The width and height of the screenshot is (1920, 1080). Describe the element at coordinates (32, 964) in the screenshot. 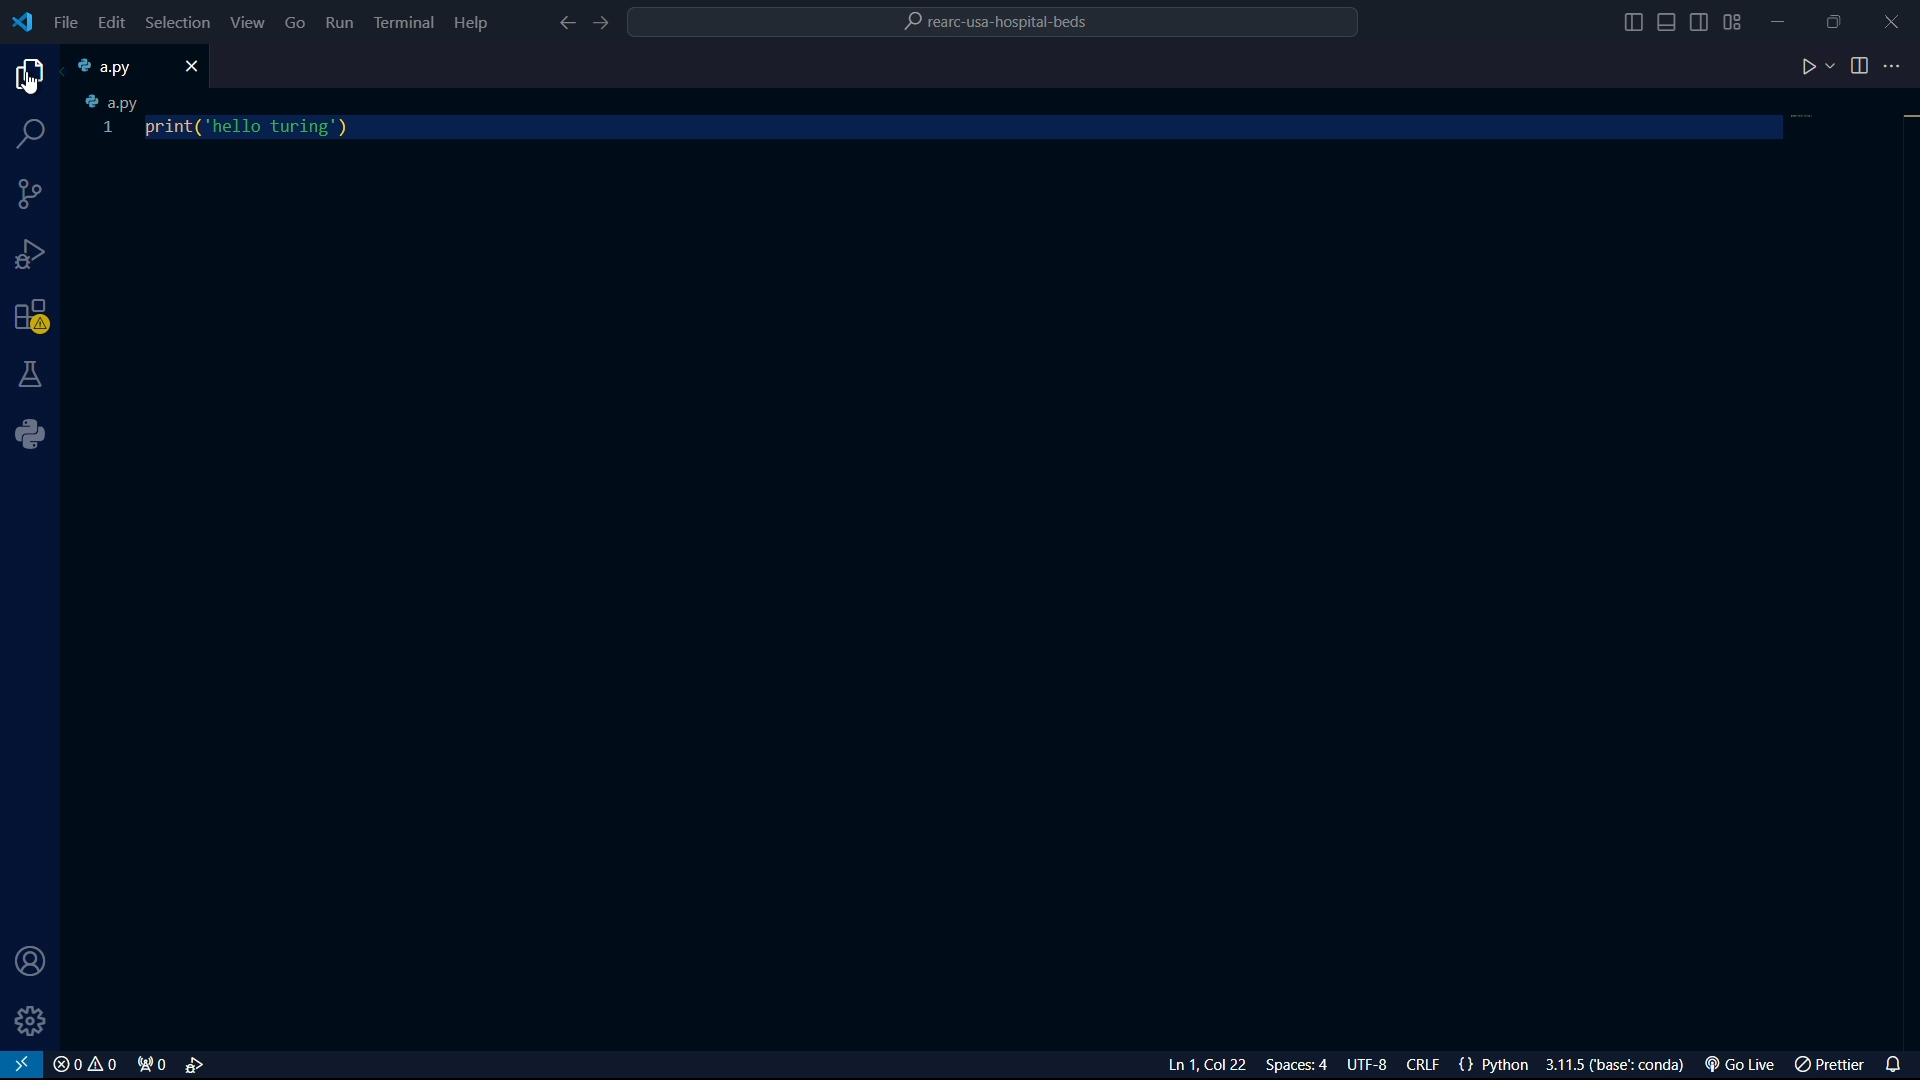

I see `account` at that location.